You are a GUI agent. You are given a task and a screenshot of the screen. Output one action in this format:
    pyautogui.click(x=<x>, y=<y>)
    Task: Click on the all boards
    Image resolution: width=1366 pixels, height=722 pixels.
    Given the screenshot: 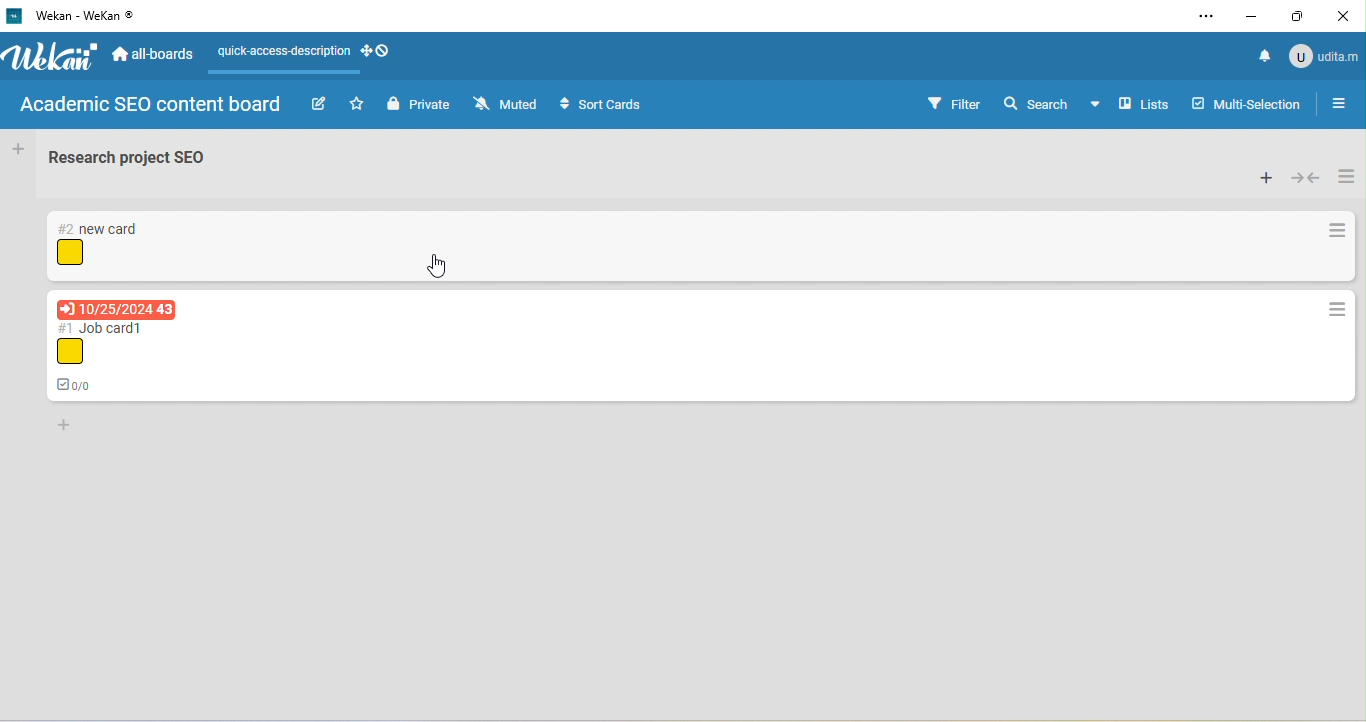 What is the action you would take?
    pyautogui.click(x=155, y=57)
    